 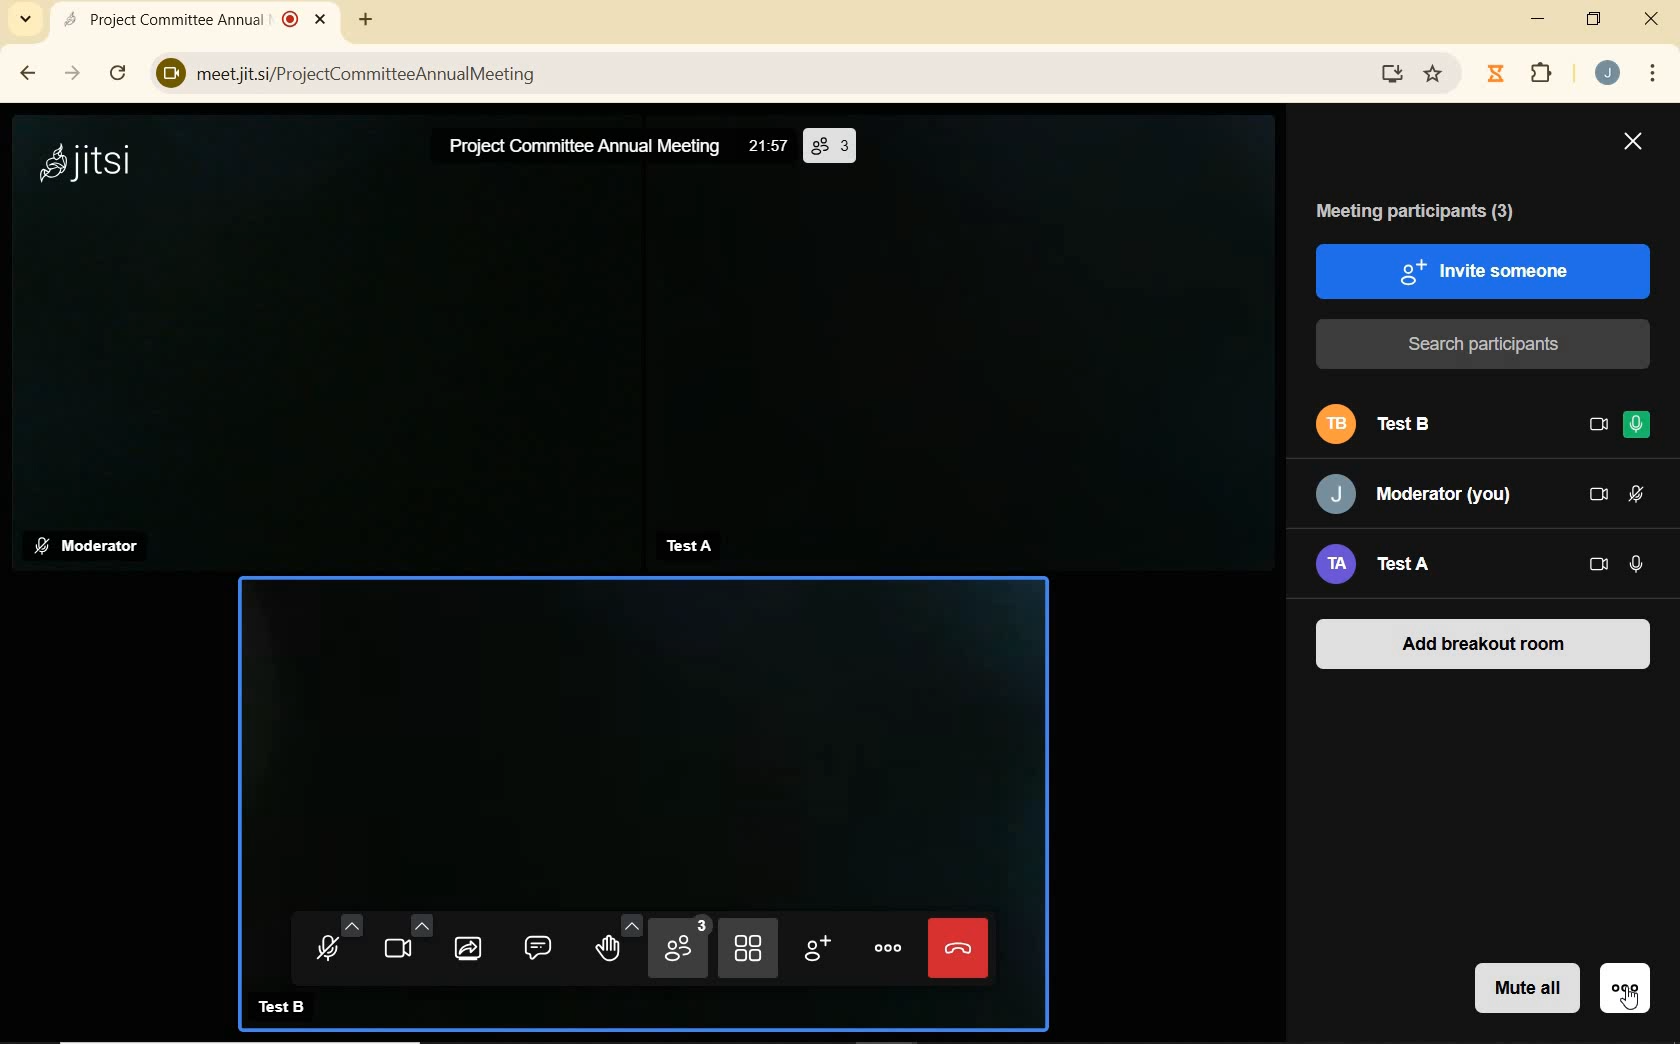 What do you see at coordinates (1638, 494) in the screenshot?
I see `MICROPHONE` at bounding box center [1638, 494].